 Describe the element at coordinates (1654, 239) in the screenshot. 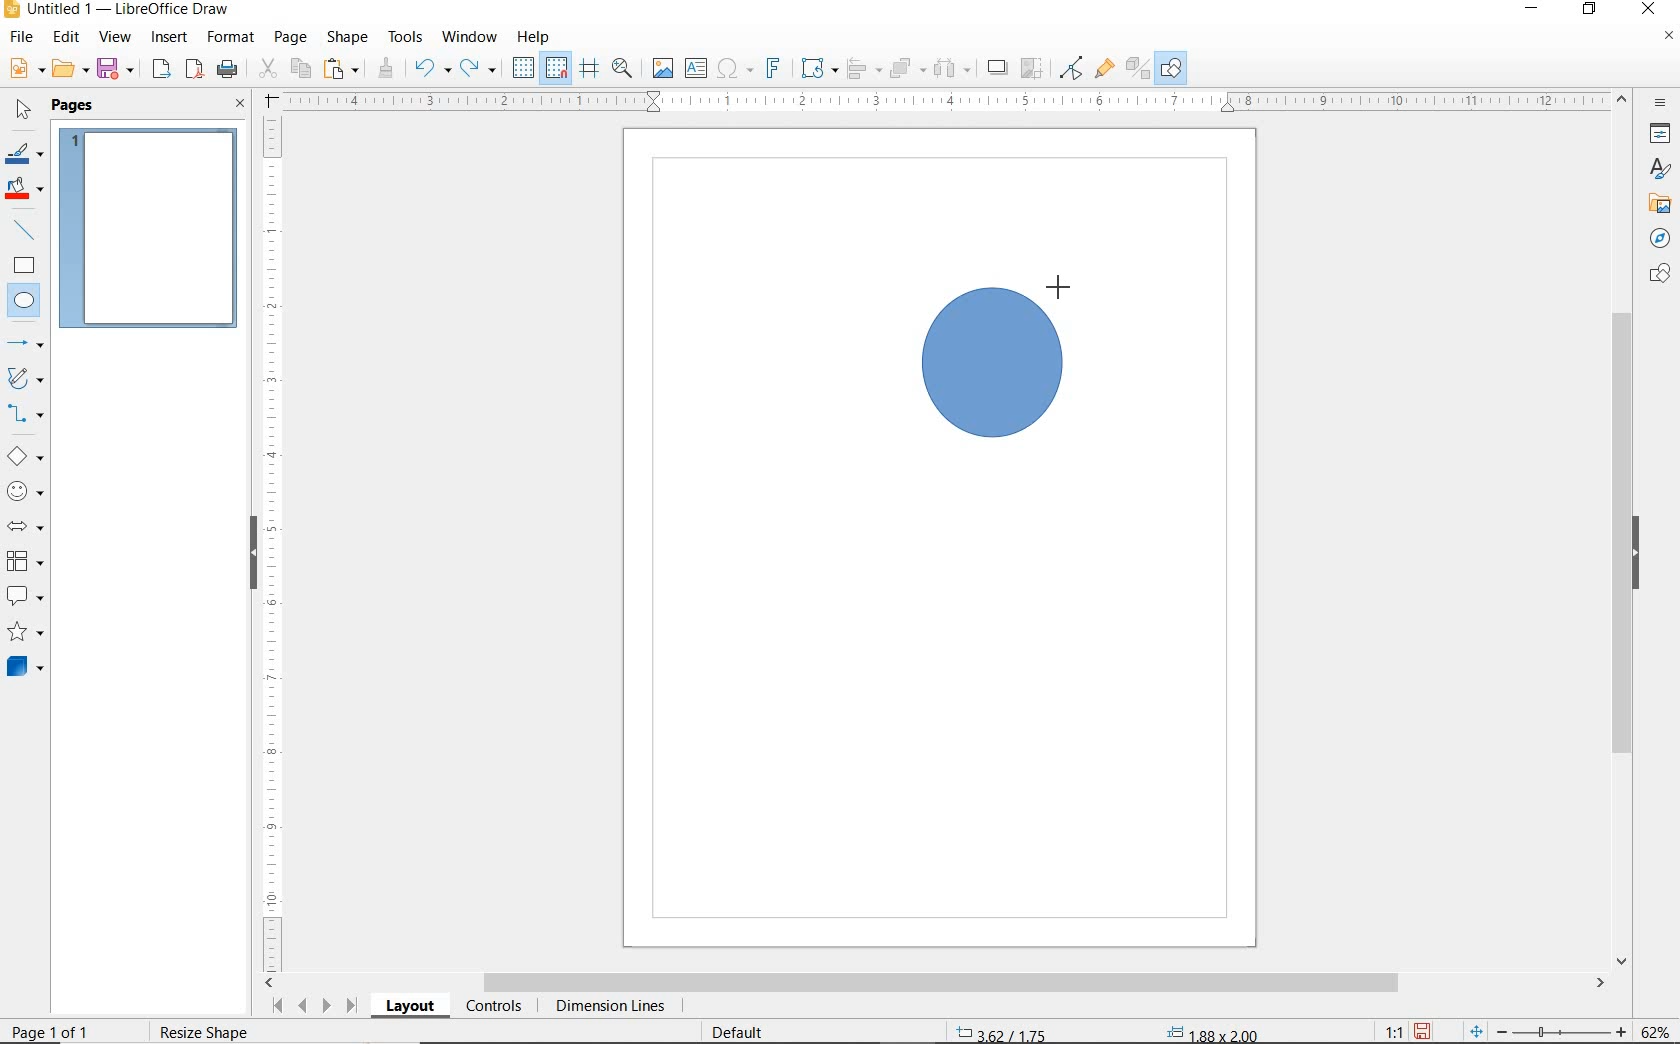

I see `NAVIGATOR` at that location.